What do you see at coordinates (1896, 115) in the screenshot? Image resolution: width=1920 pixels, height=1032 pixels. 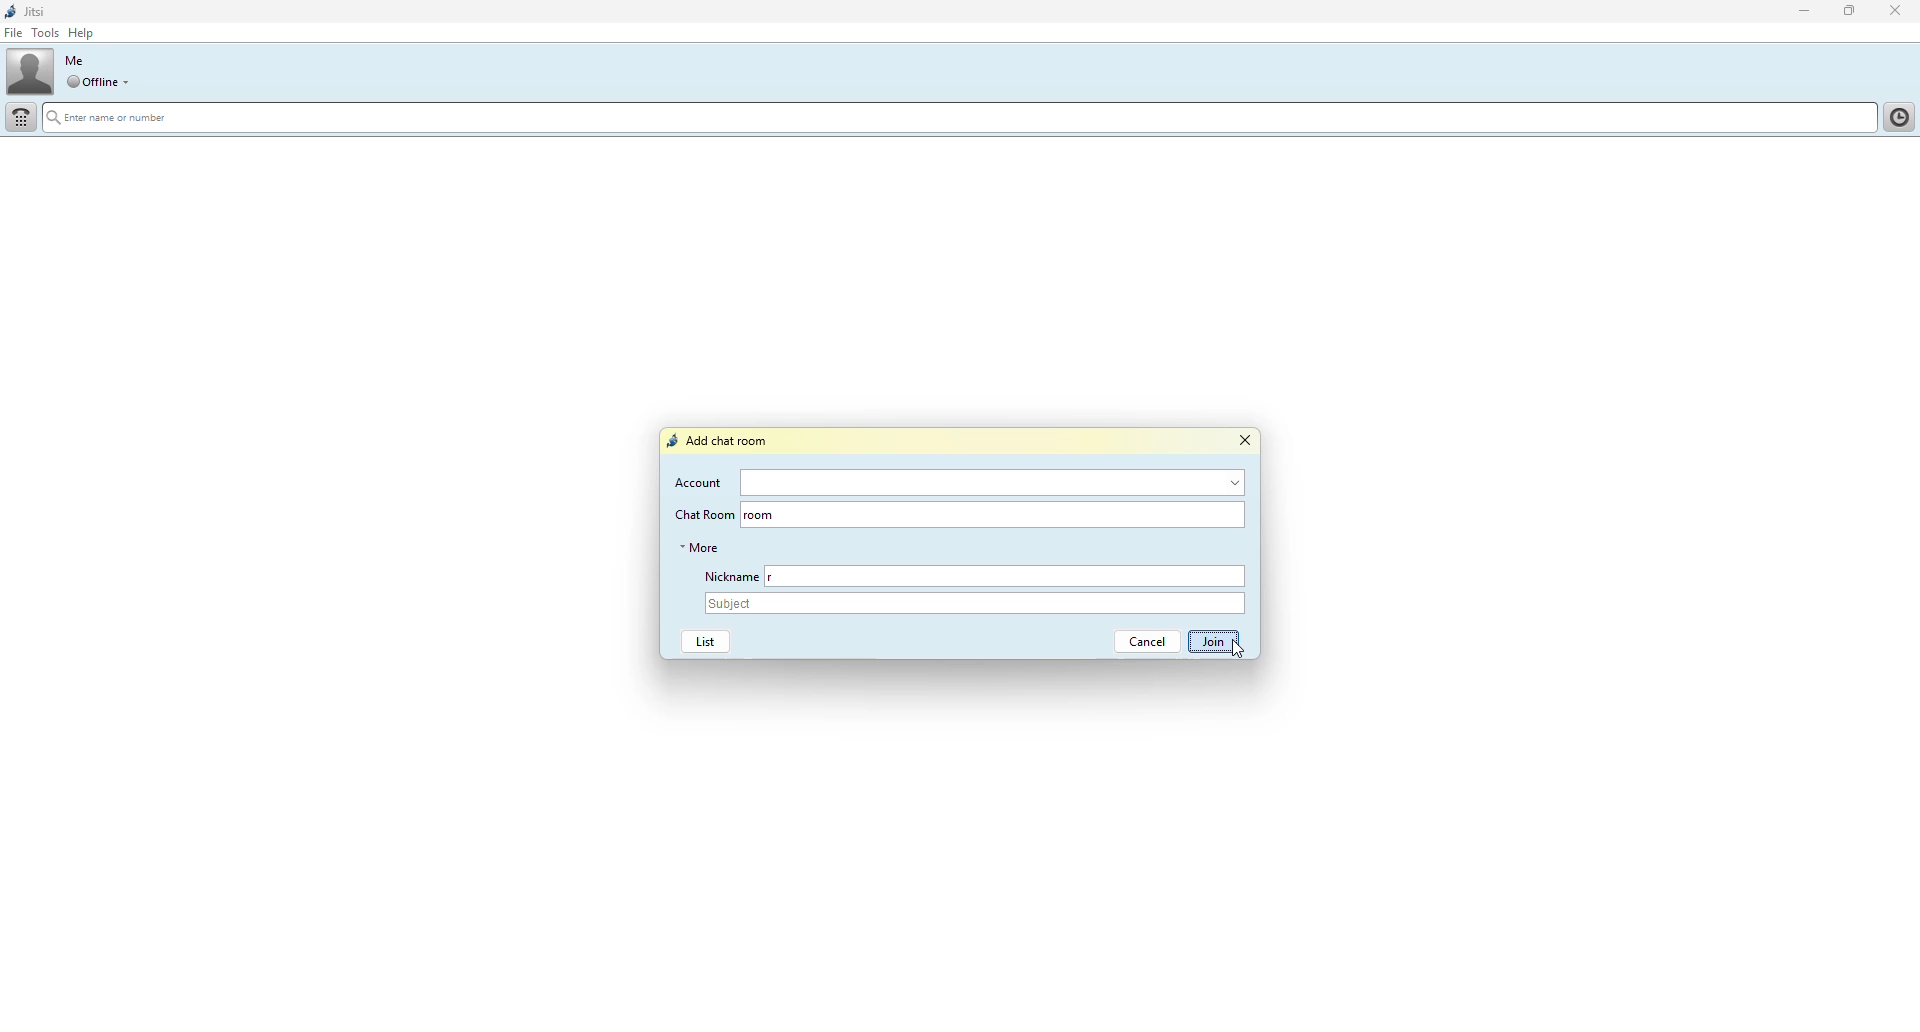 I see `History` at bounding box center [1896, 115].